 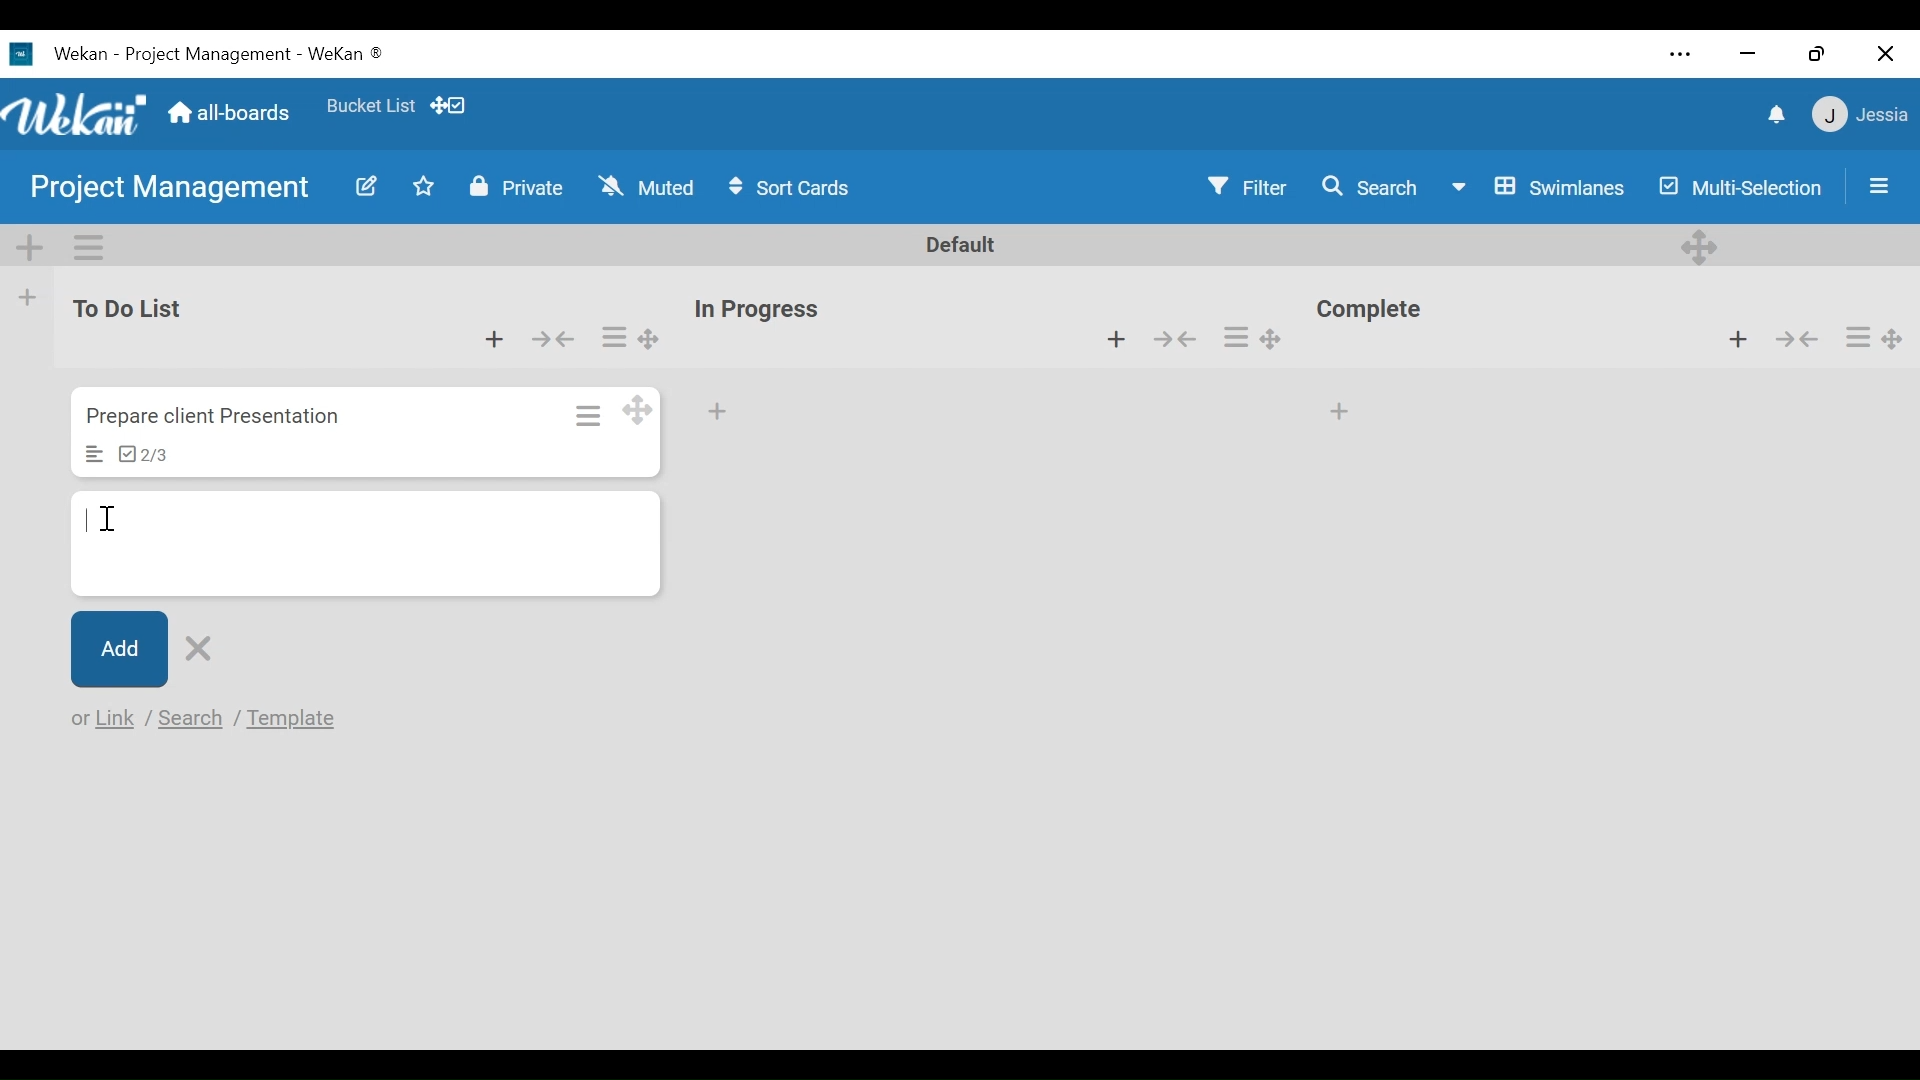 I want to click on or Link/search/Template, so click(x=209, y=720).